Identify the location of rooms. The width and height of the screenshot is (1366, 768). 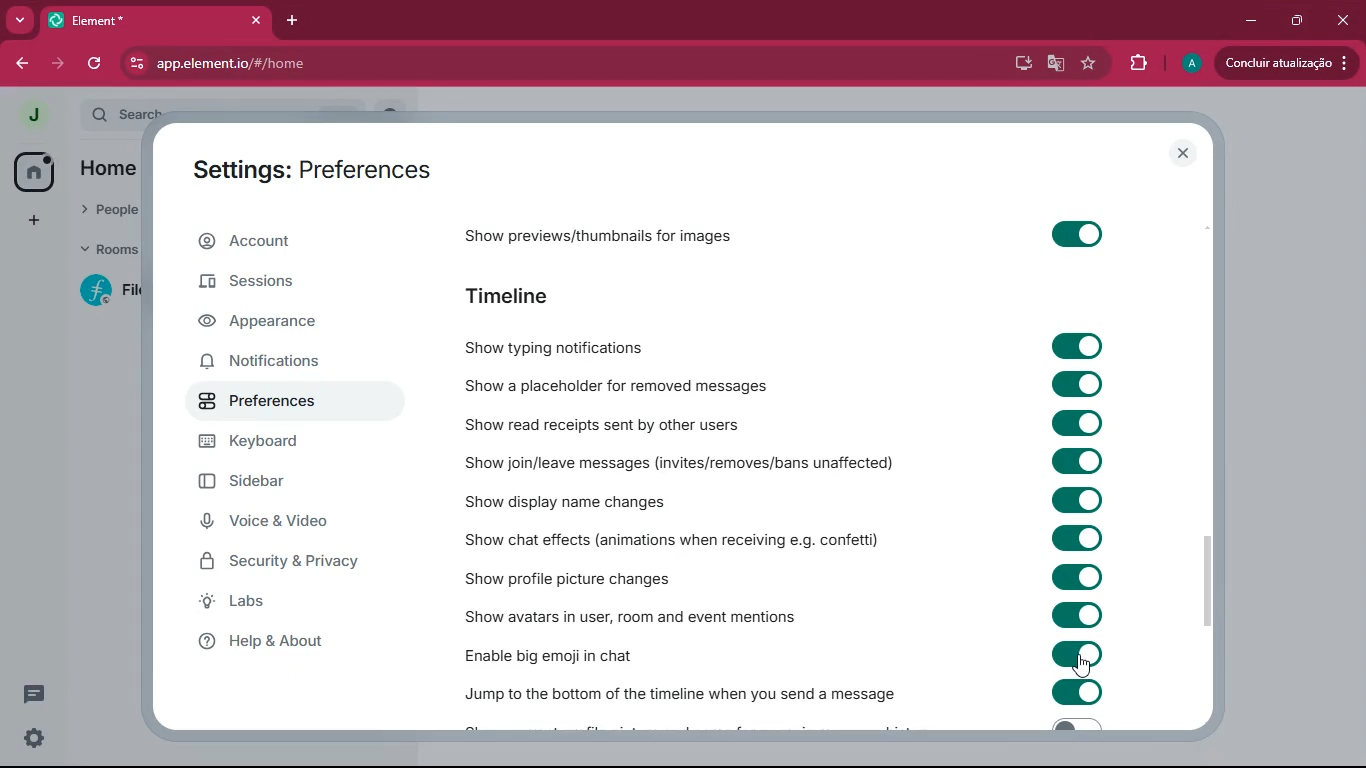
(108, 249).